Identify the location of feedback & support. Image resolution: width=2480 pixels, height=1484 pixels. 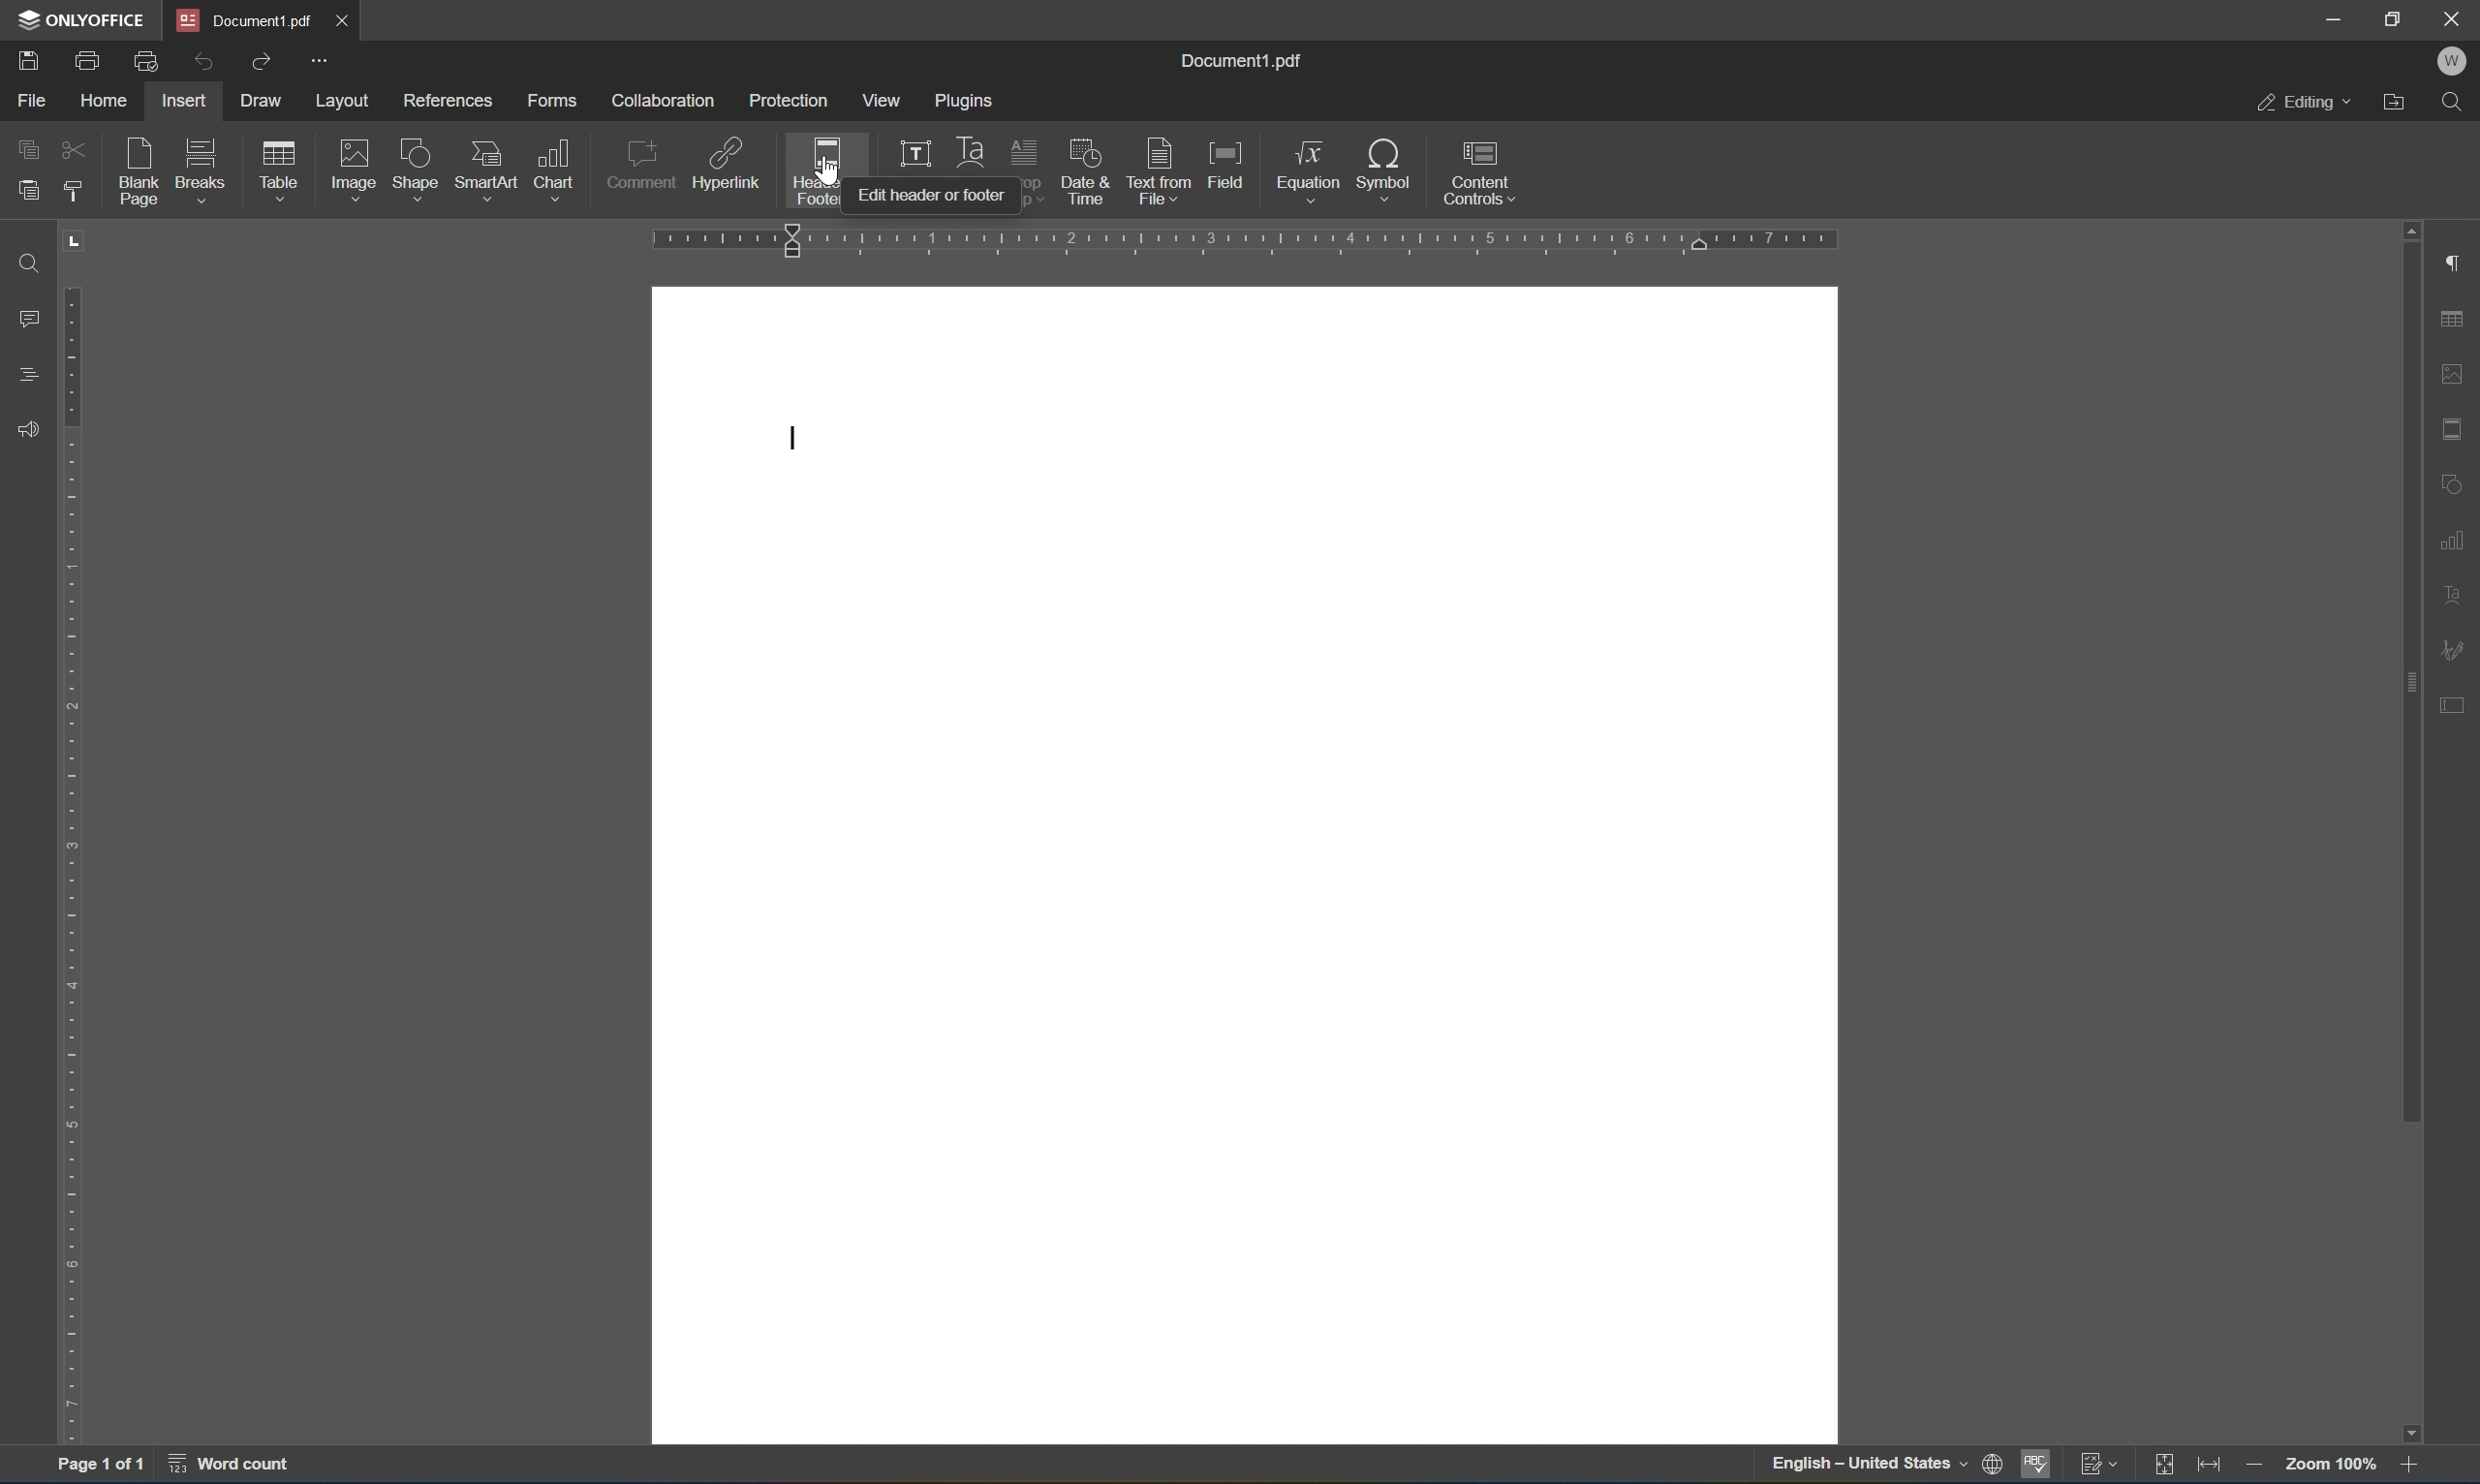
(30, 426).